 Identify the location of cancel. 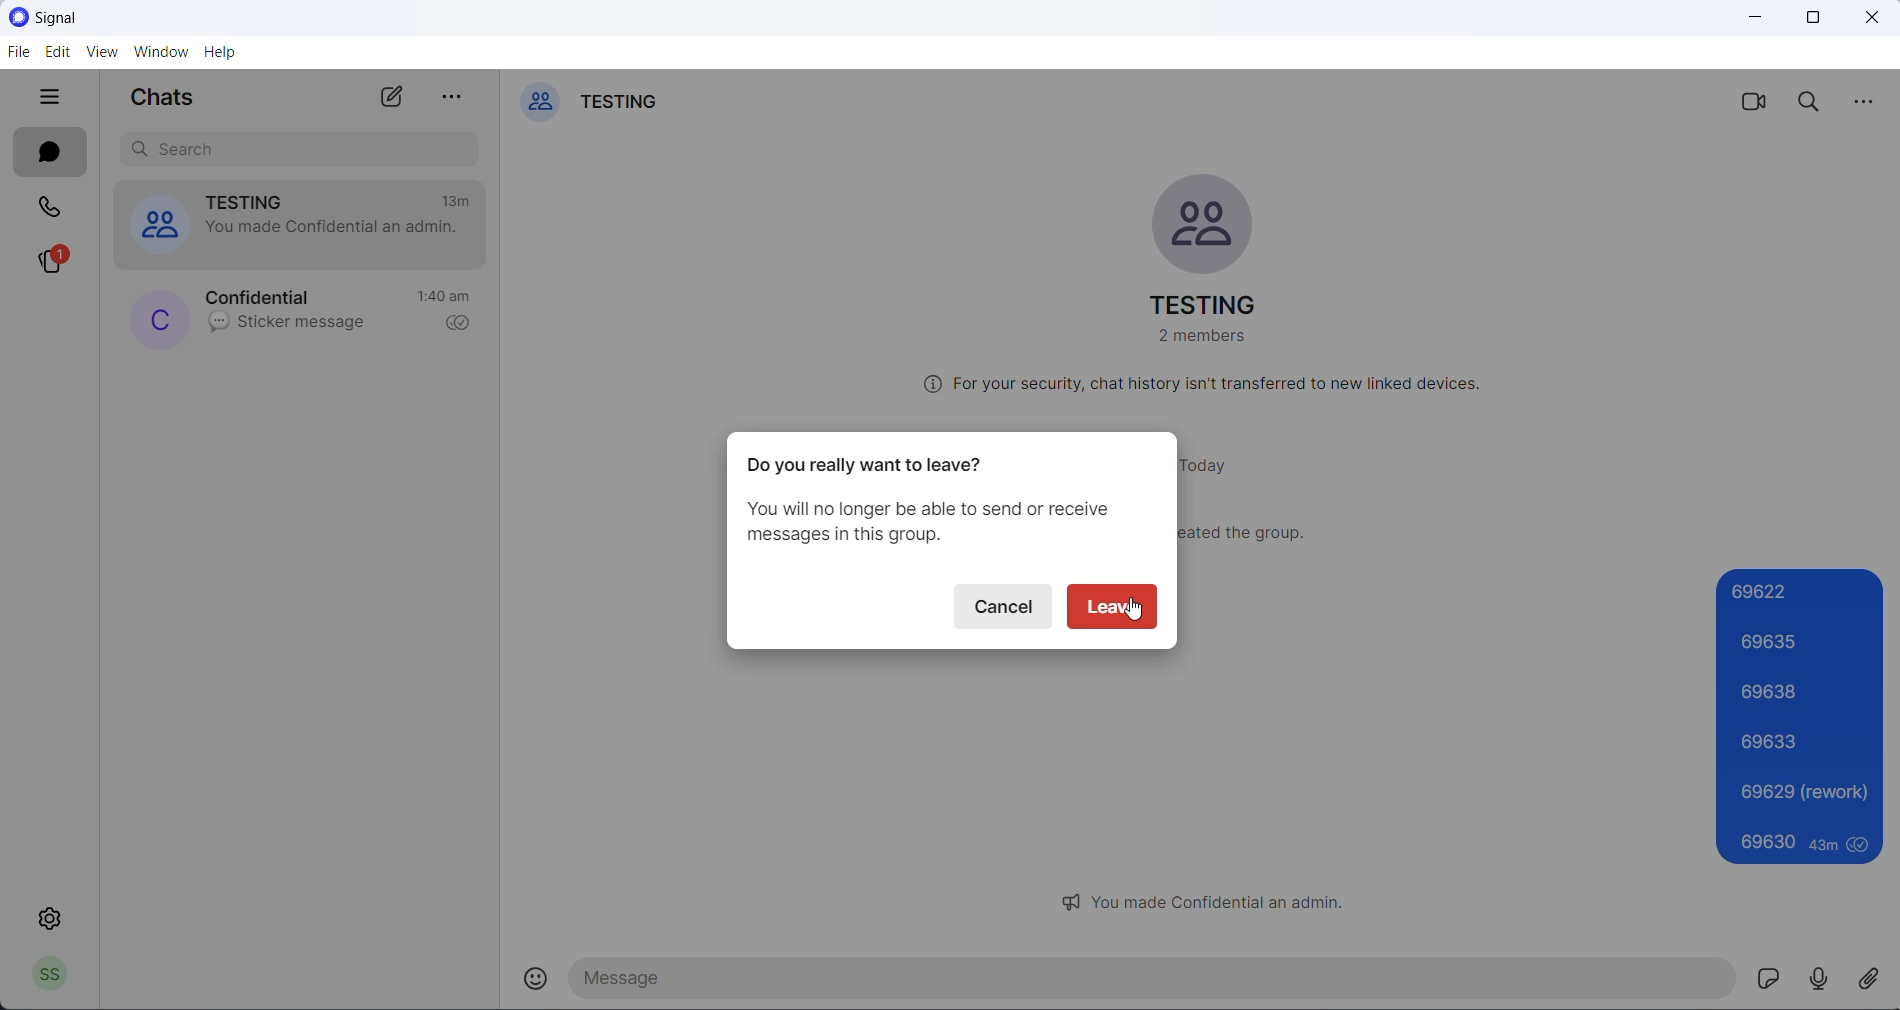
(1004, 605).